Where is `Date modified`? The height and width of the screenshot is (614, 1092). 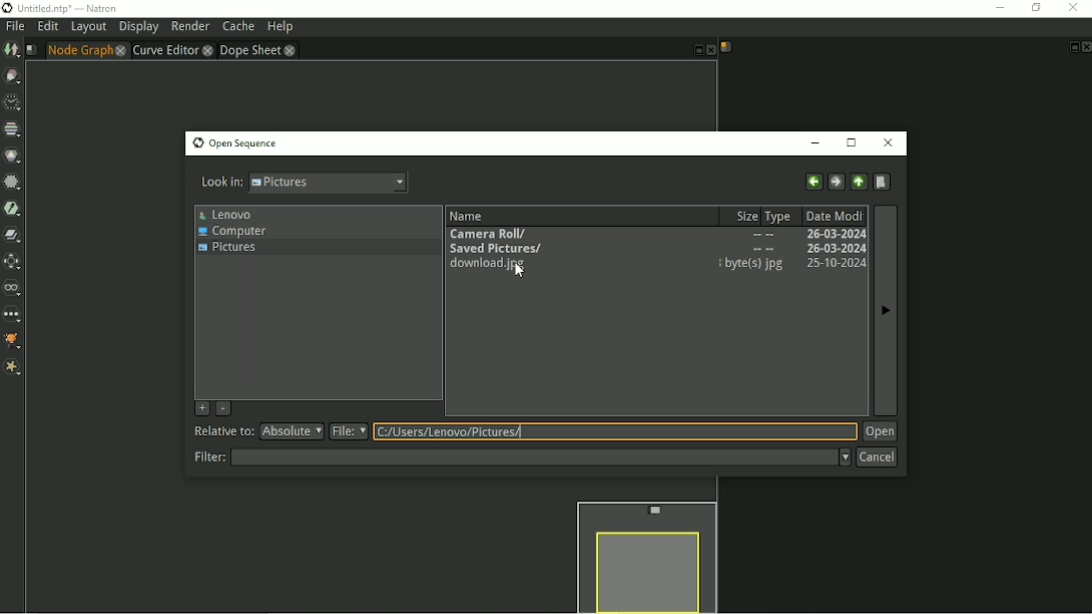
Date modified is located at coordinates (833, 214).